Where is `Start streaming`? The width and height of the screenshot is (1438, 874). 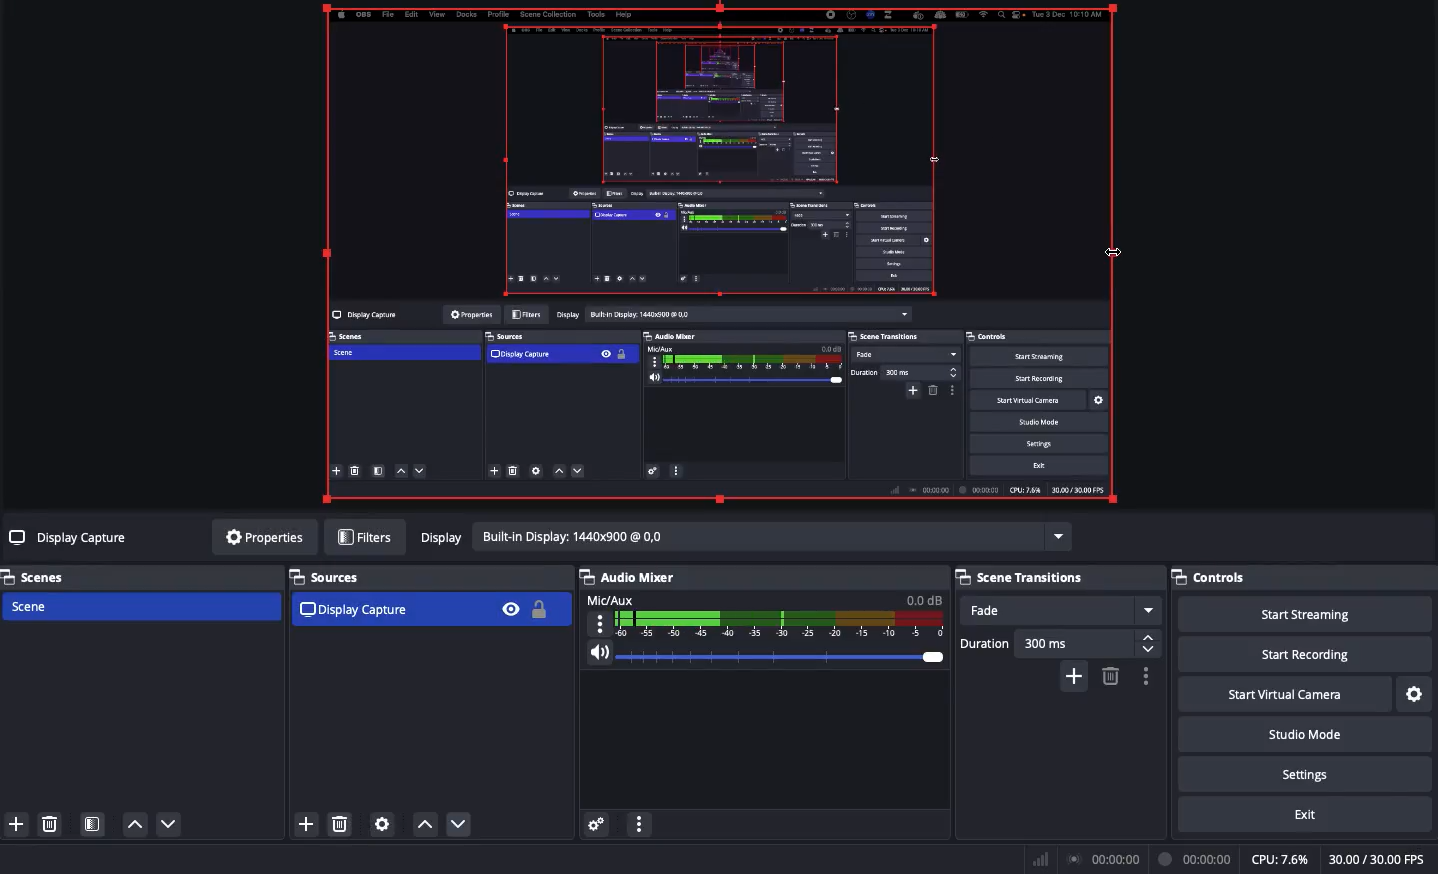
Start streaming is located at coordinates (1307, 612).